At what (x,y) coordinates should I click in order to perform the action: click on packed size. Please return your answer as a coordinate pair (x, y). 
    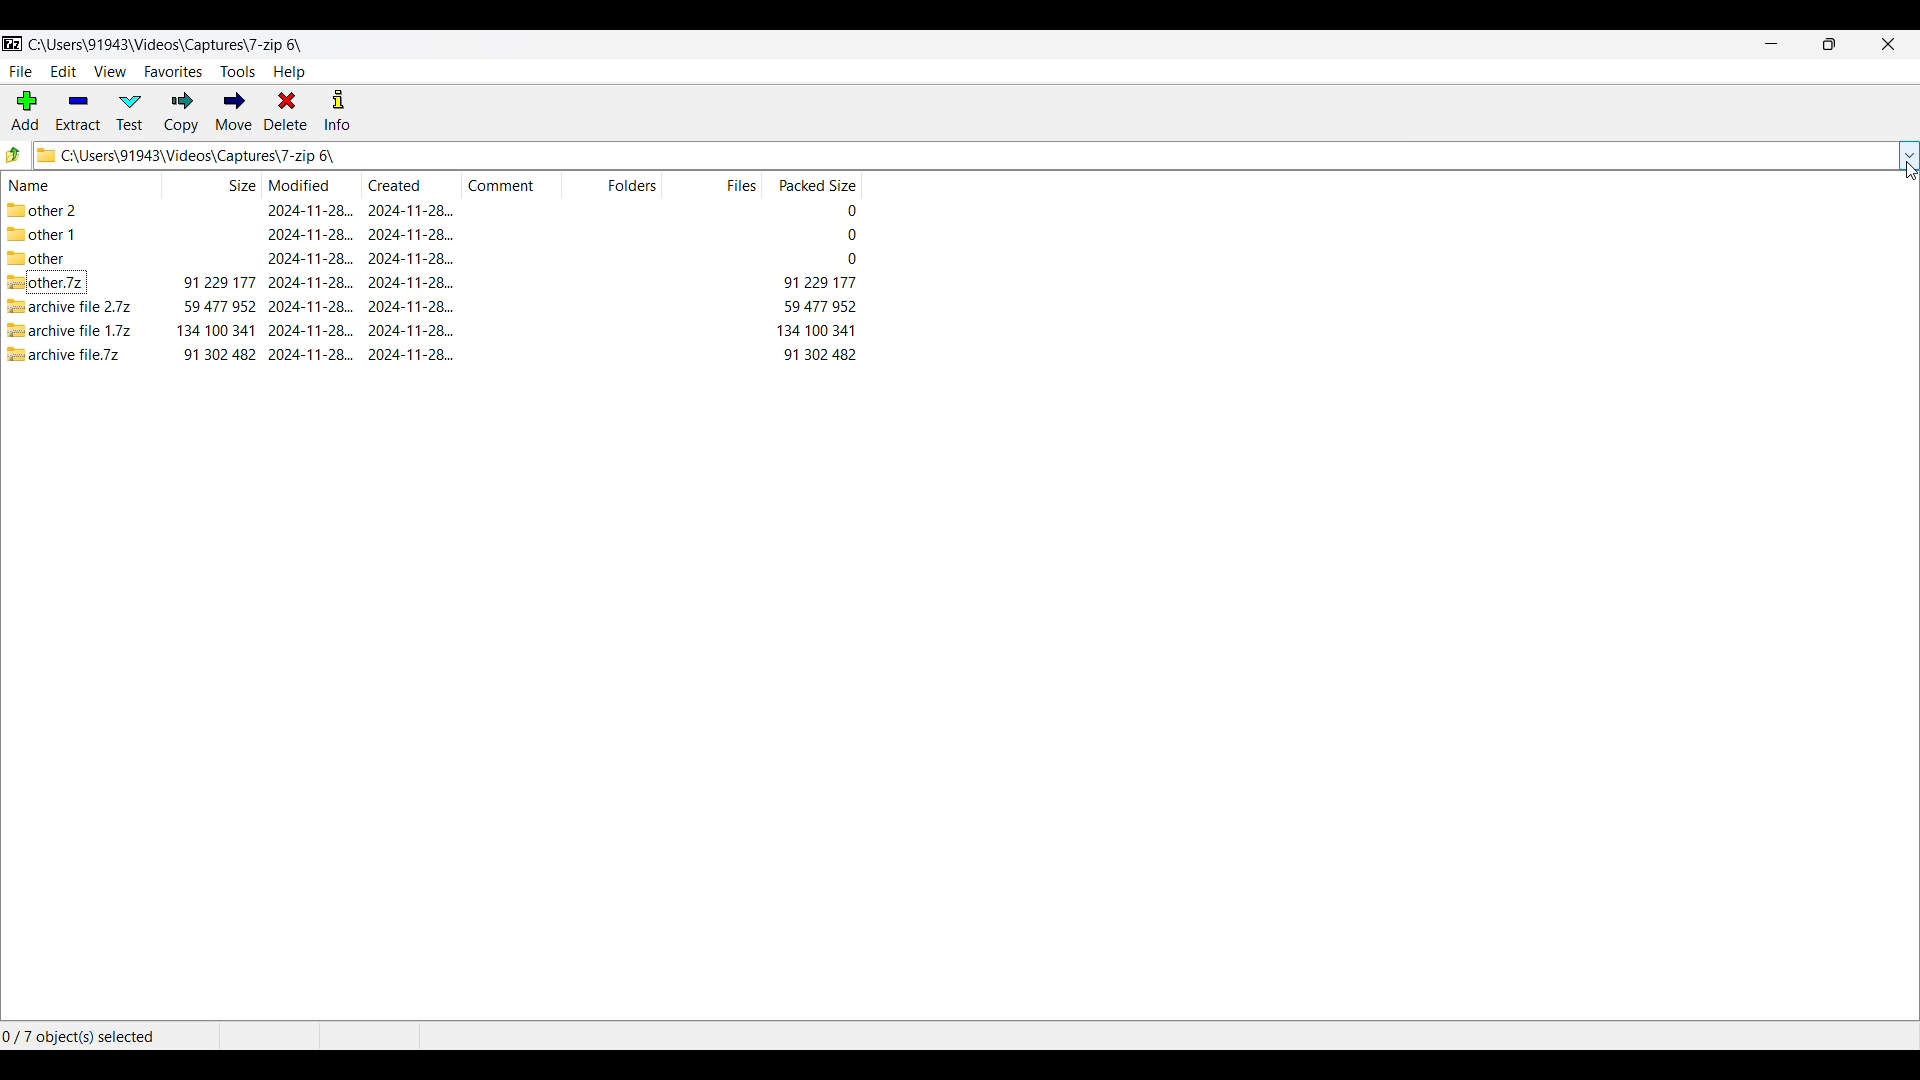
    Looking at the image, I should click on (819, 282).